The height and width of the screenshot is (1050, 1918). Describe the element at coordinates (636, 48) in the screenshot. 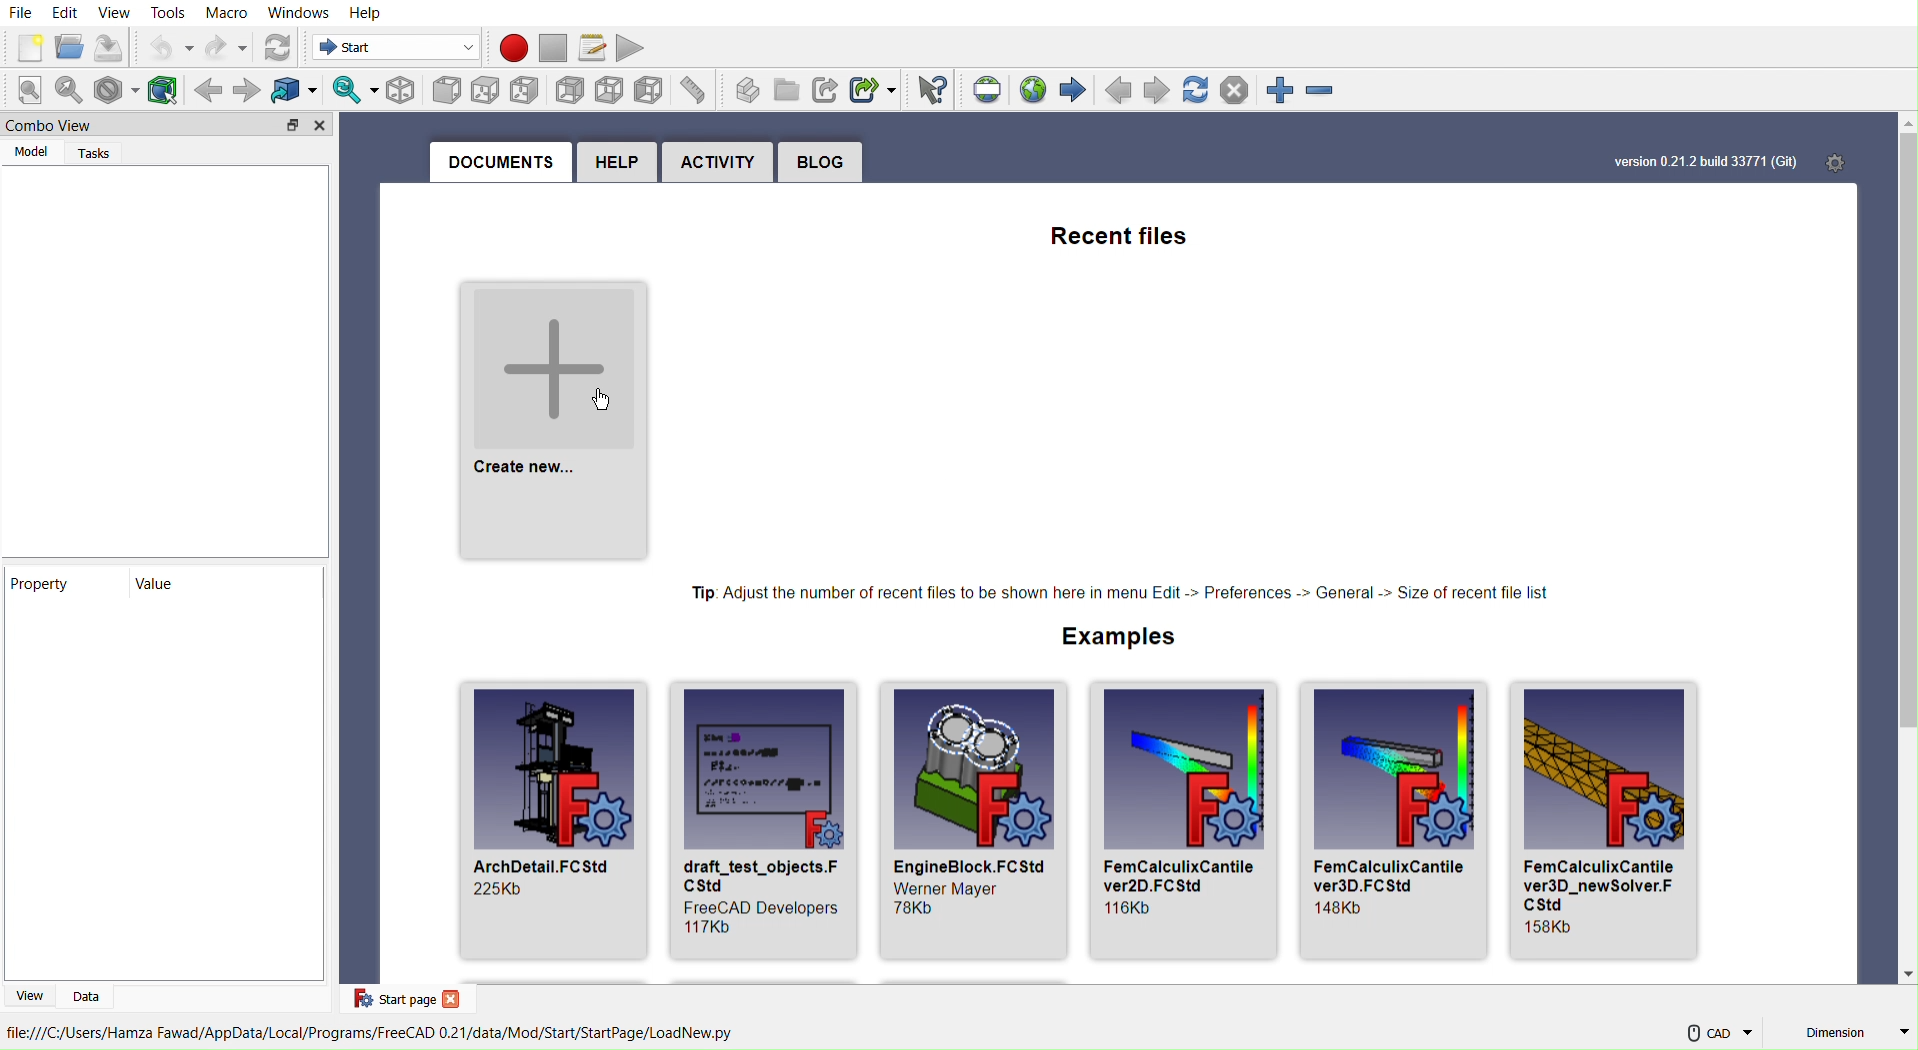

I see `Execute the macro in the editor` at that location.